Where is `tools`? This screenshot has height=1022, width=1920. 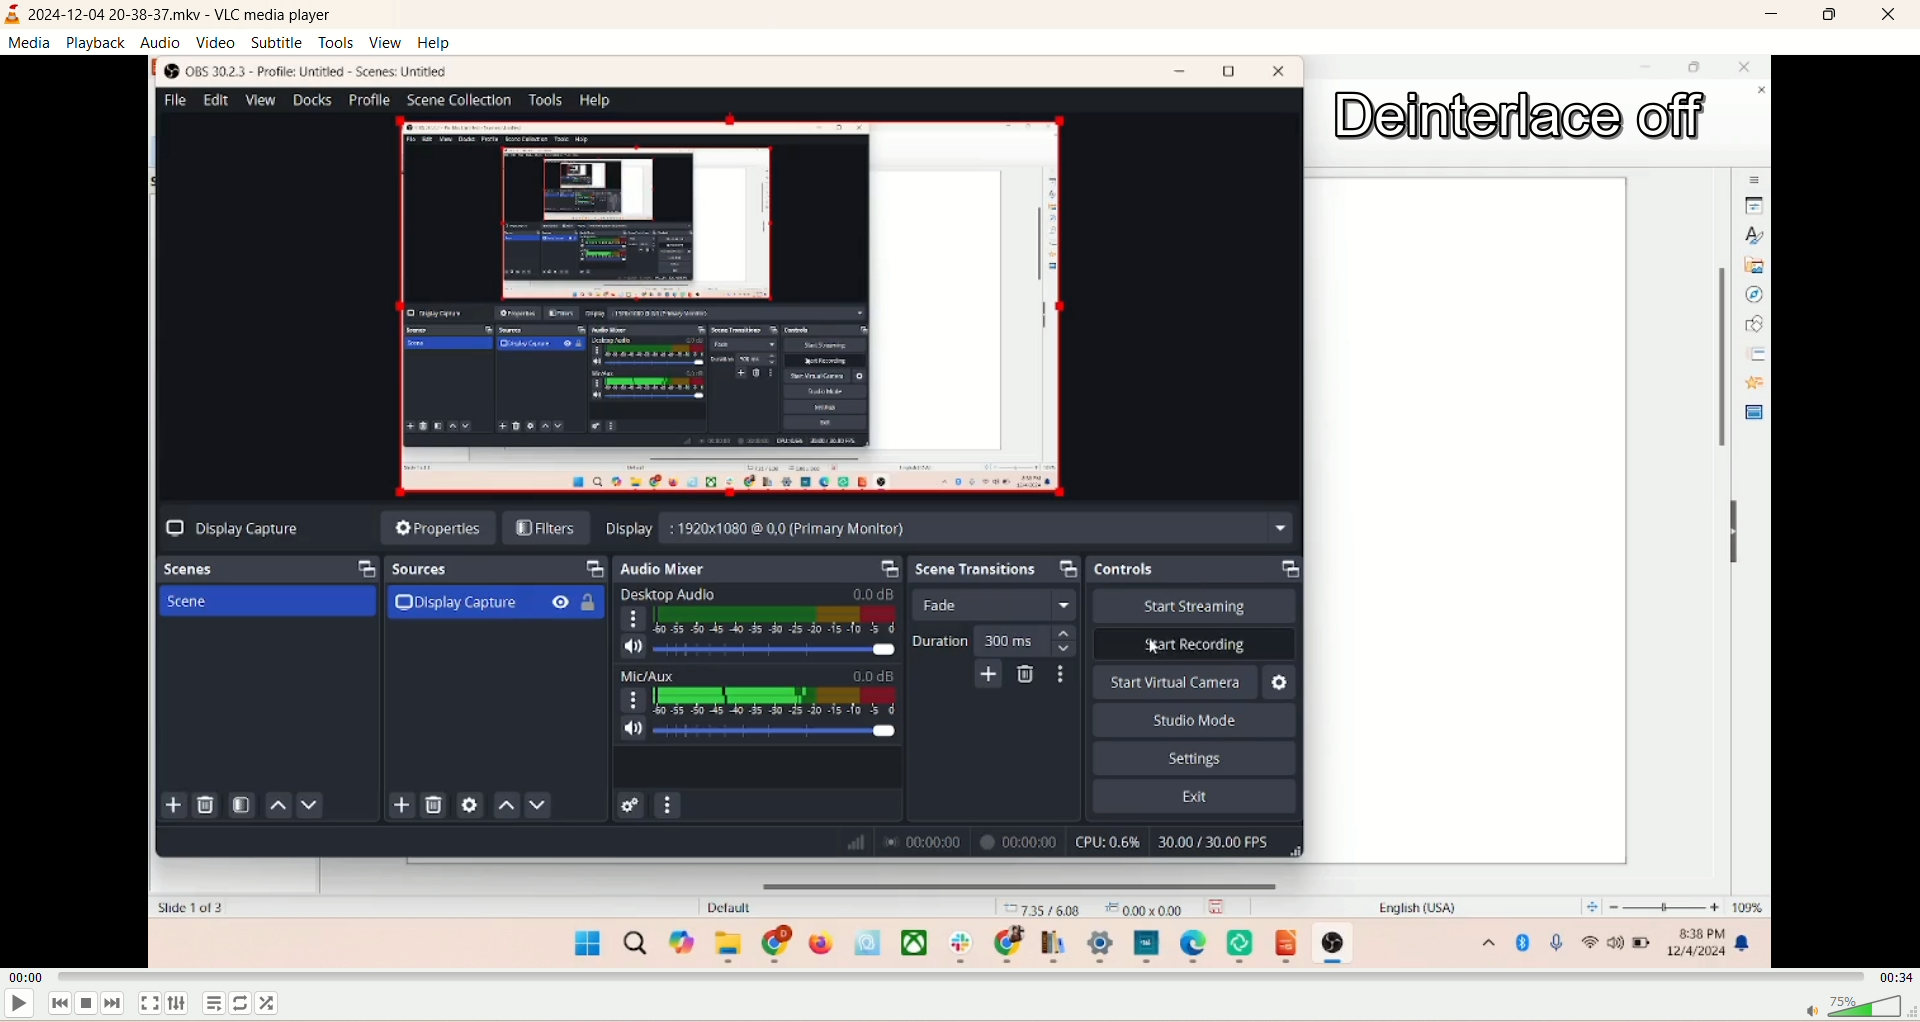 tools is located at coordinates (336, 42).